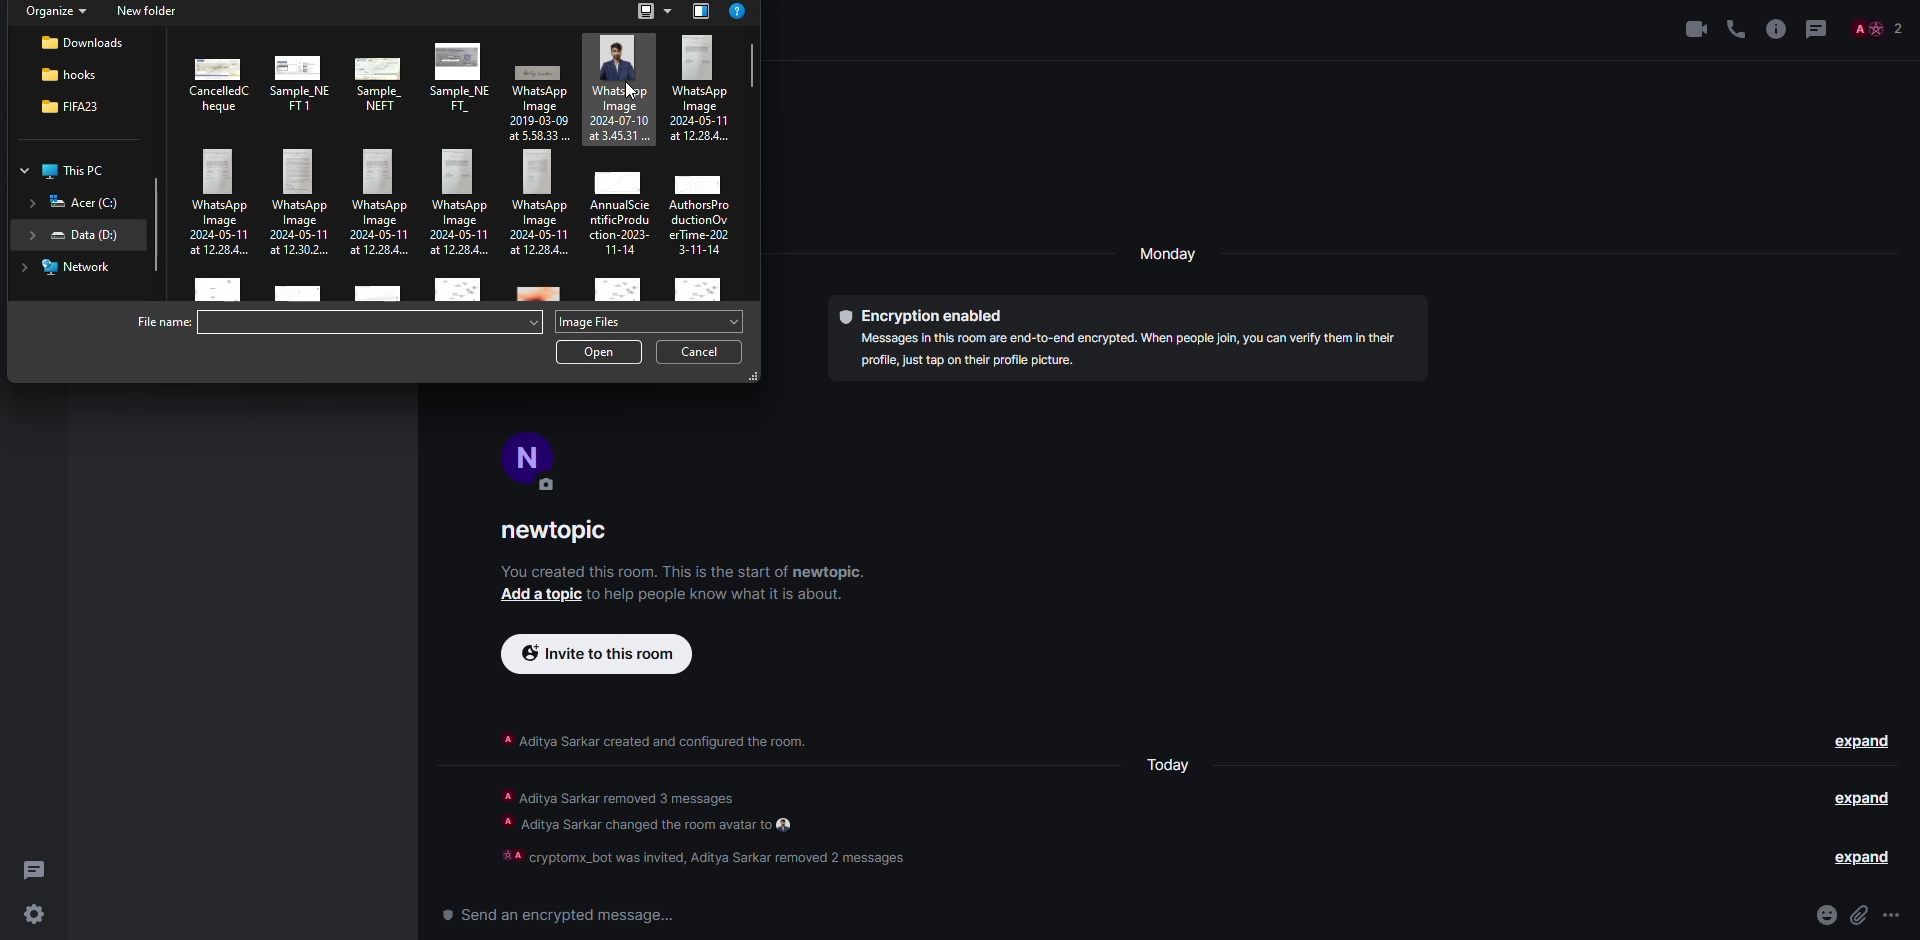 Image resolution: width=1920 pixels, height=940 pixels. Describe the element at coordinates (740, 12) in the screenshot. I see `info` at that location.